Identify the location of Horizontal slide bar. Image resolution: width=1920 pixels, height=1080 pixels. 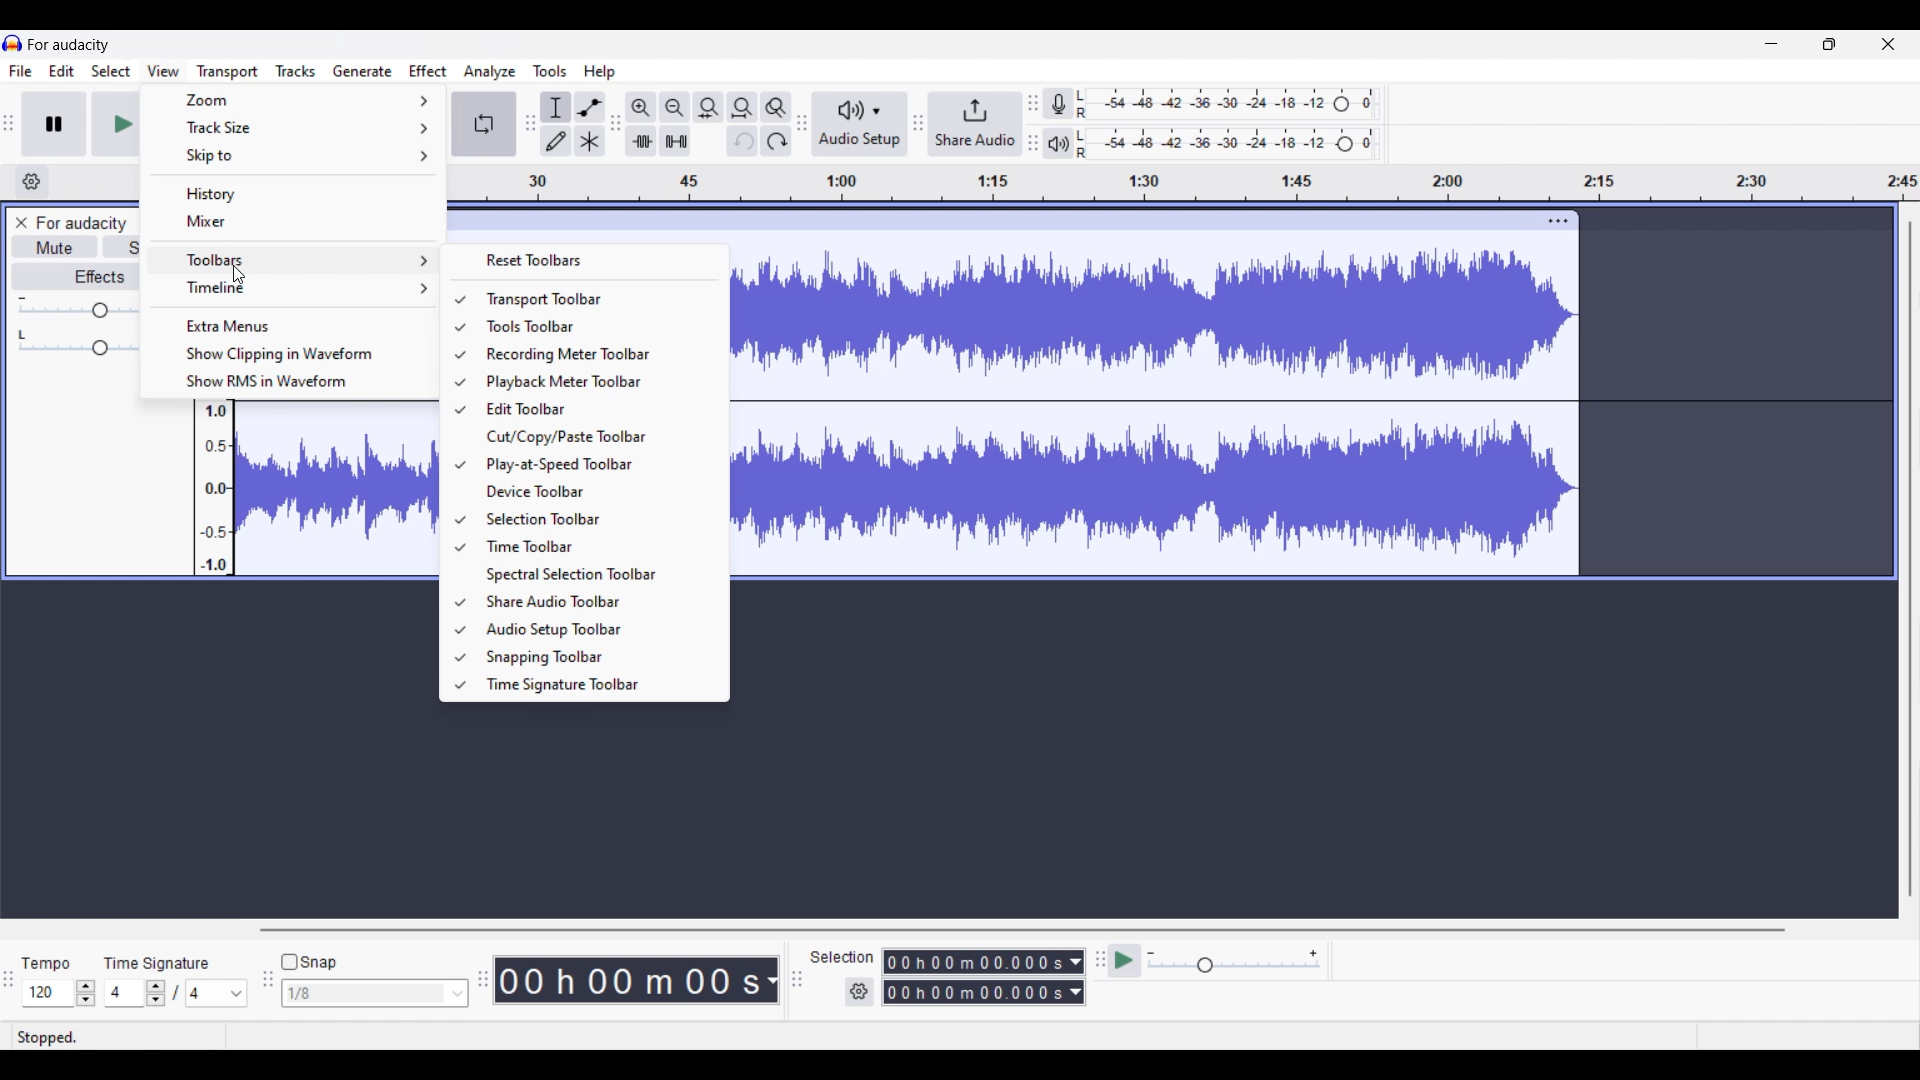
(1022, 930).